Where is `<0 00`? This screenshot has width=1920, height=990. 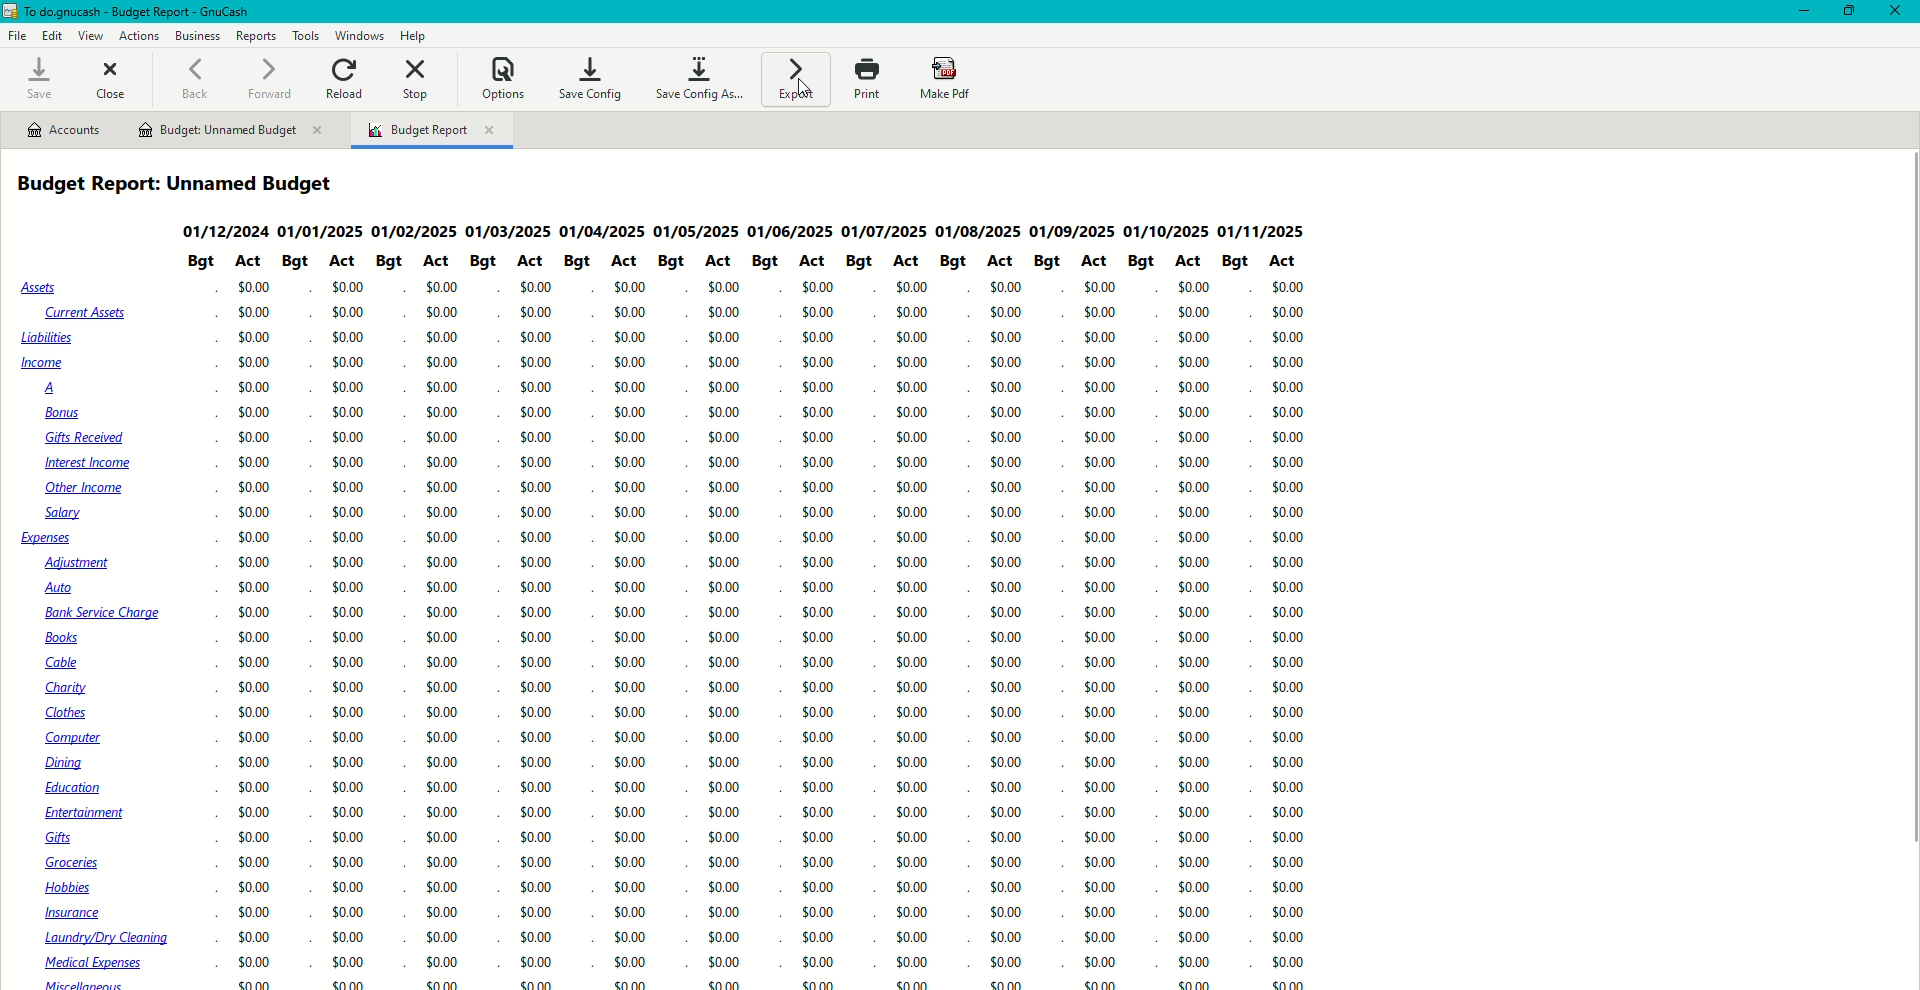
<0 00 is located at coordinates (818, 434).